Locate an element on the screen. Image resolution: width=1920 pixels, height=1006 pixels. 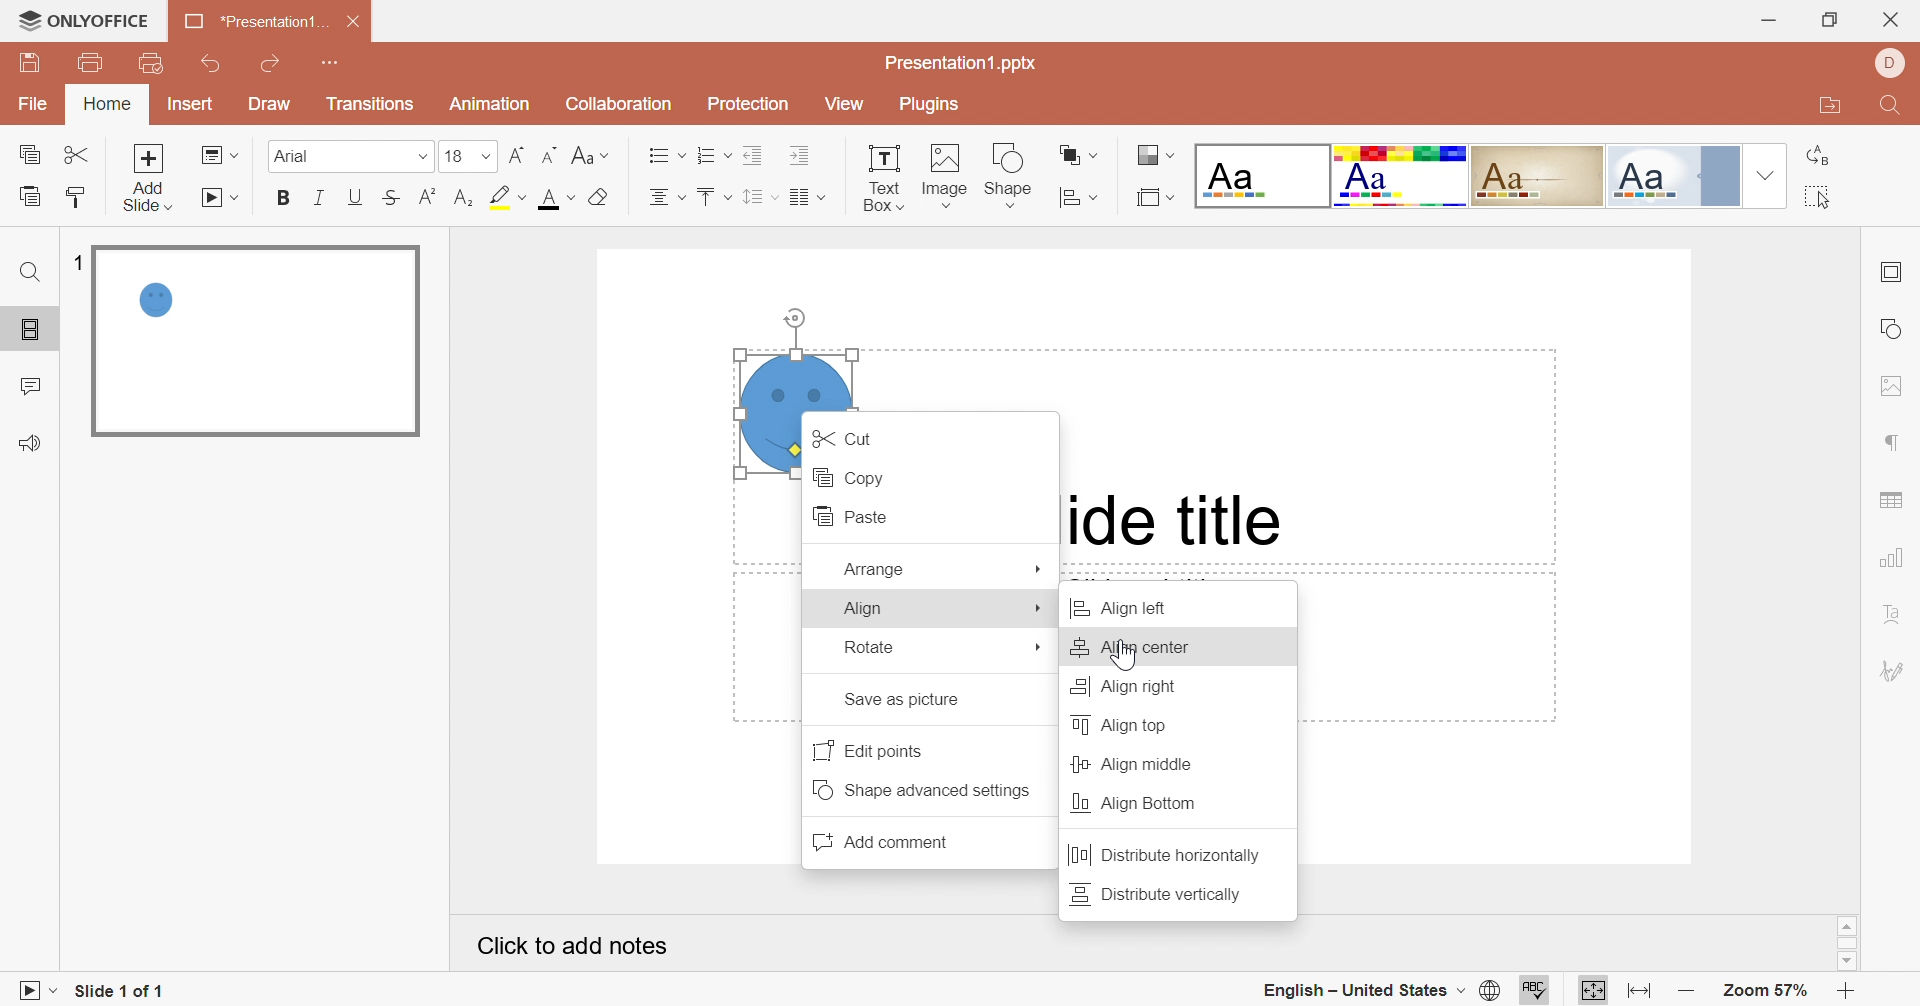
Align Middle is located at coordinates (1133, 765).